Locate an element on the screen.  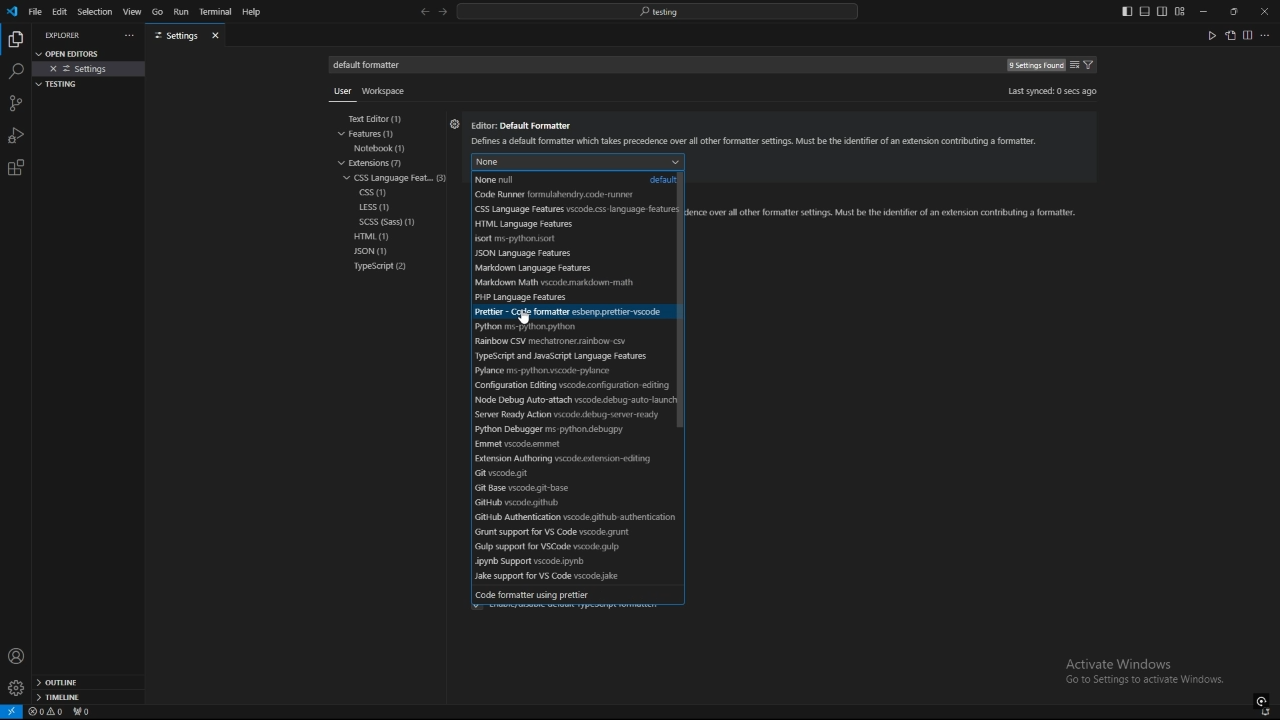
profile is located at coordinates (16, 656).